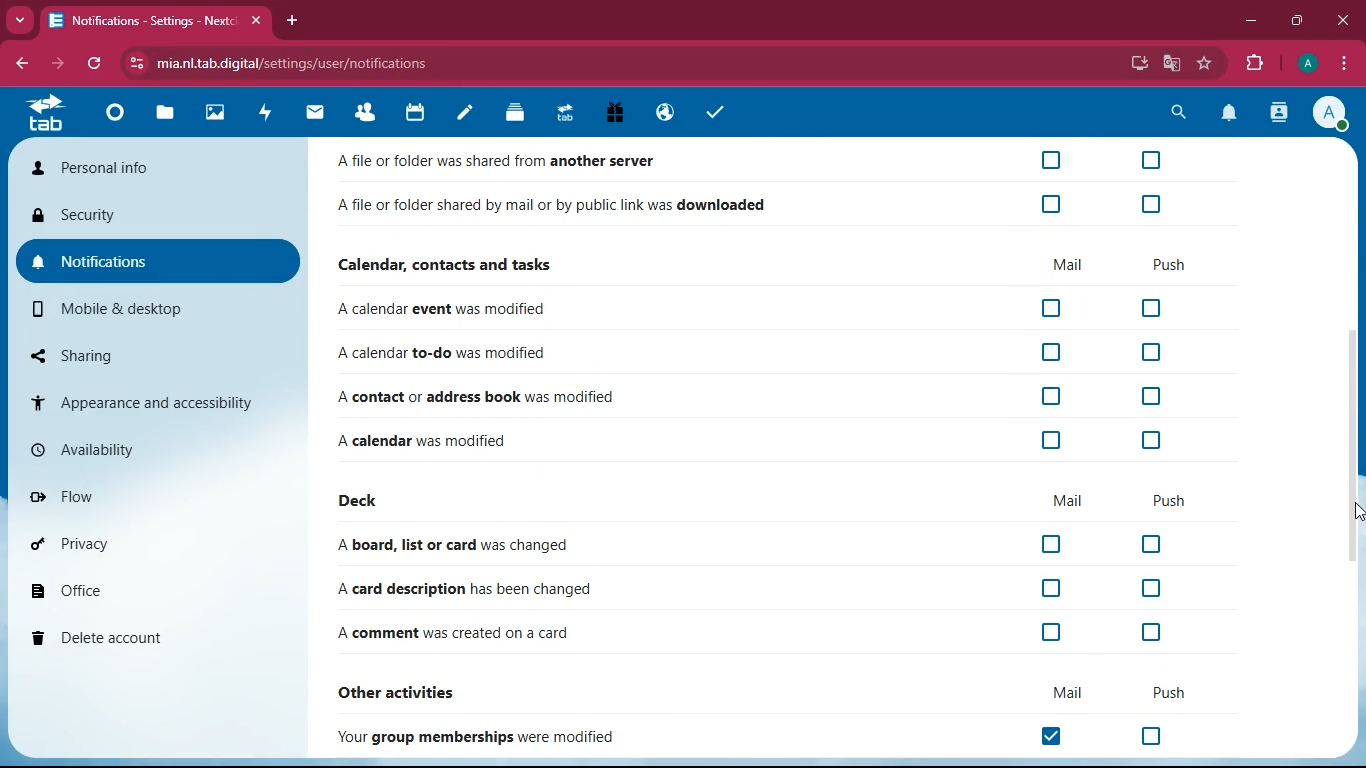 This screenshot has width=1366, height=768. Describe the element at coordinates (1054, 205) in the screenshot. I see `off` at that location.